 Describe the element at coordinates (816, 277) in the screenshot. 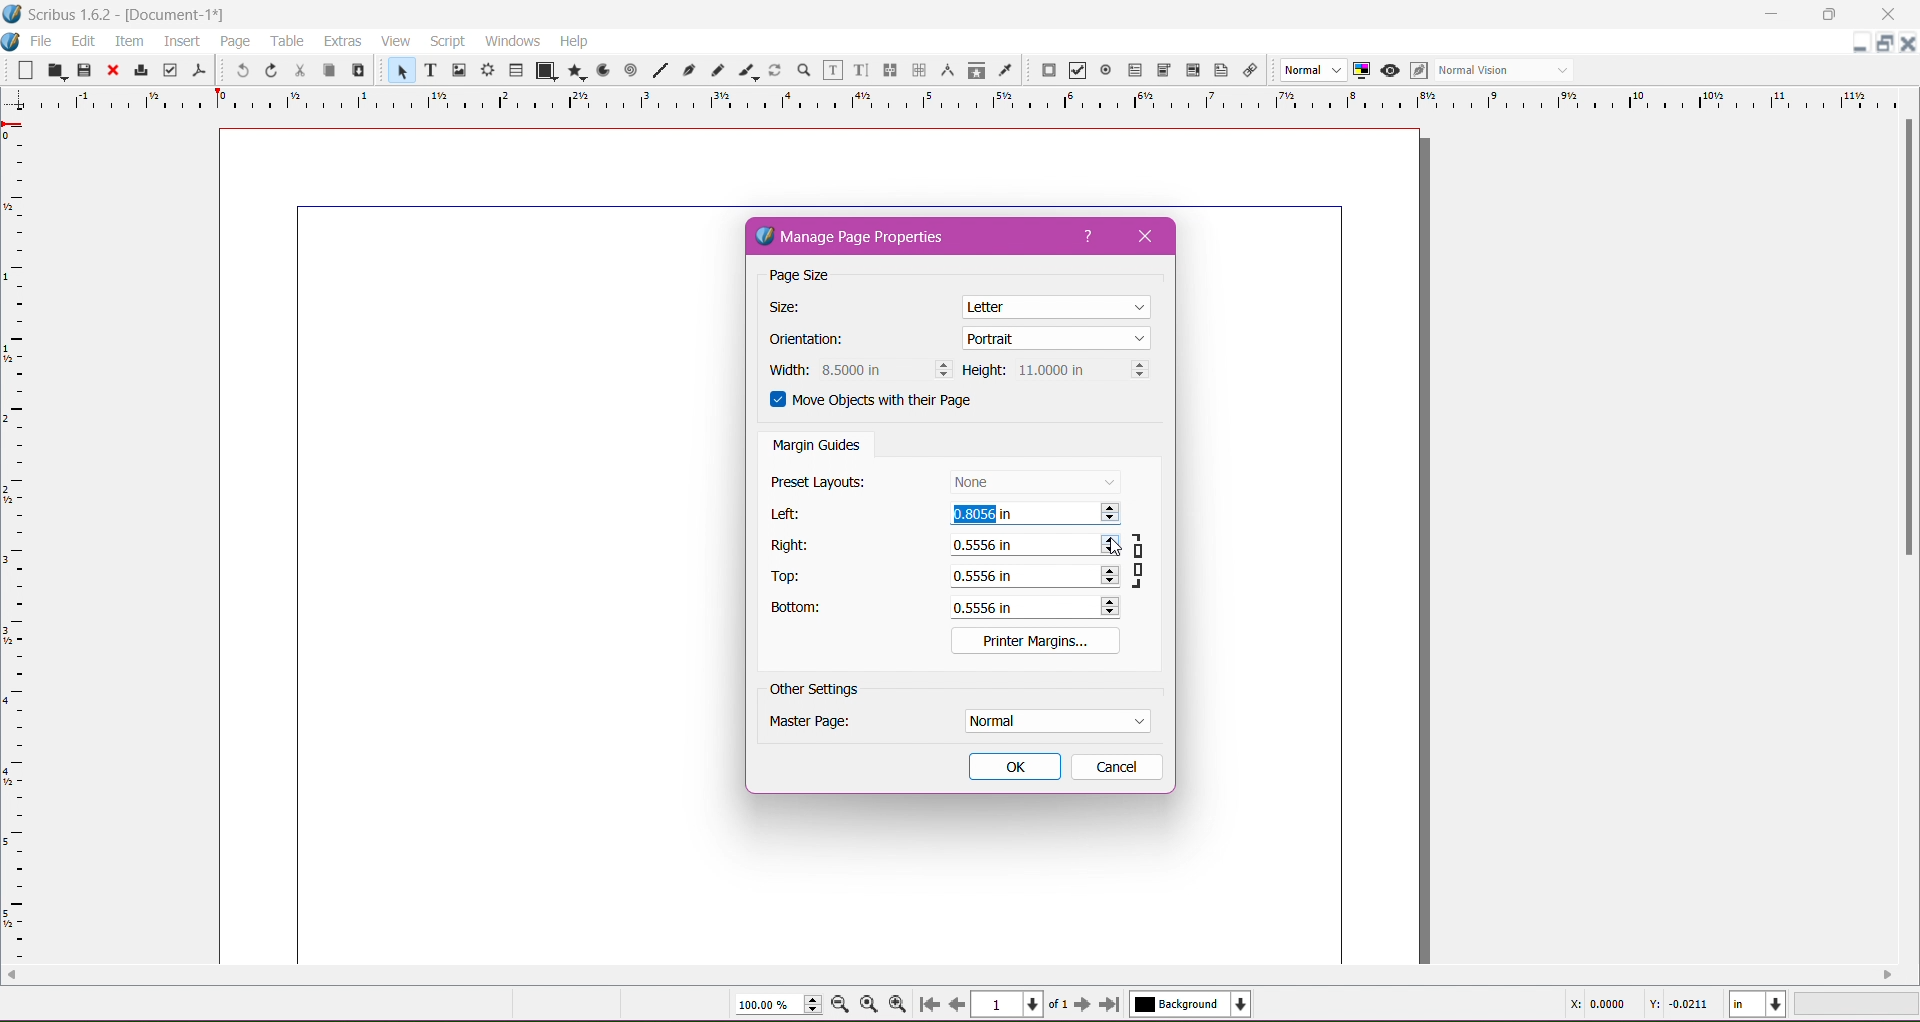

I see `Page Size` at that location.